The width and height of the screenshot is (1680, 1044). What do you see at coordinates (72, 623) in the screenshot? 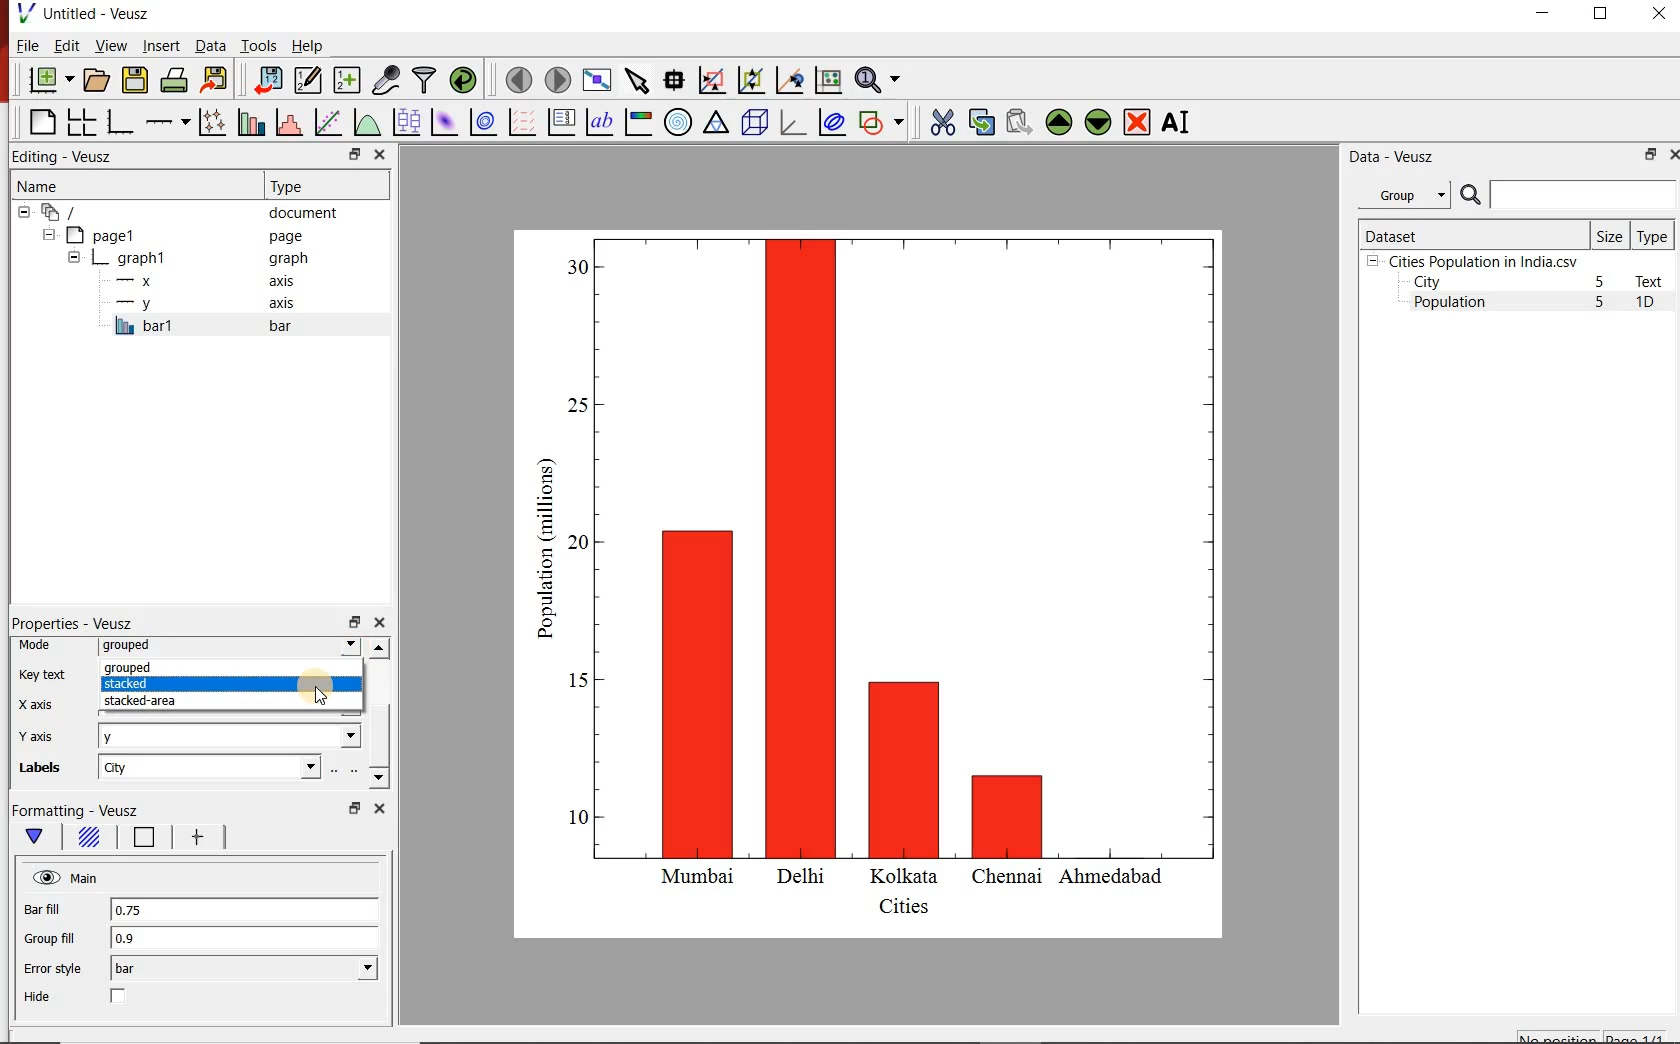
I see `Properties - Veusz` at bounding box center [72, 623].